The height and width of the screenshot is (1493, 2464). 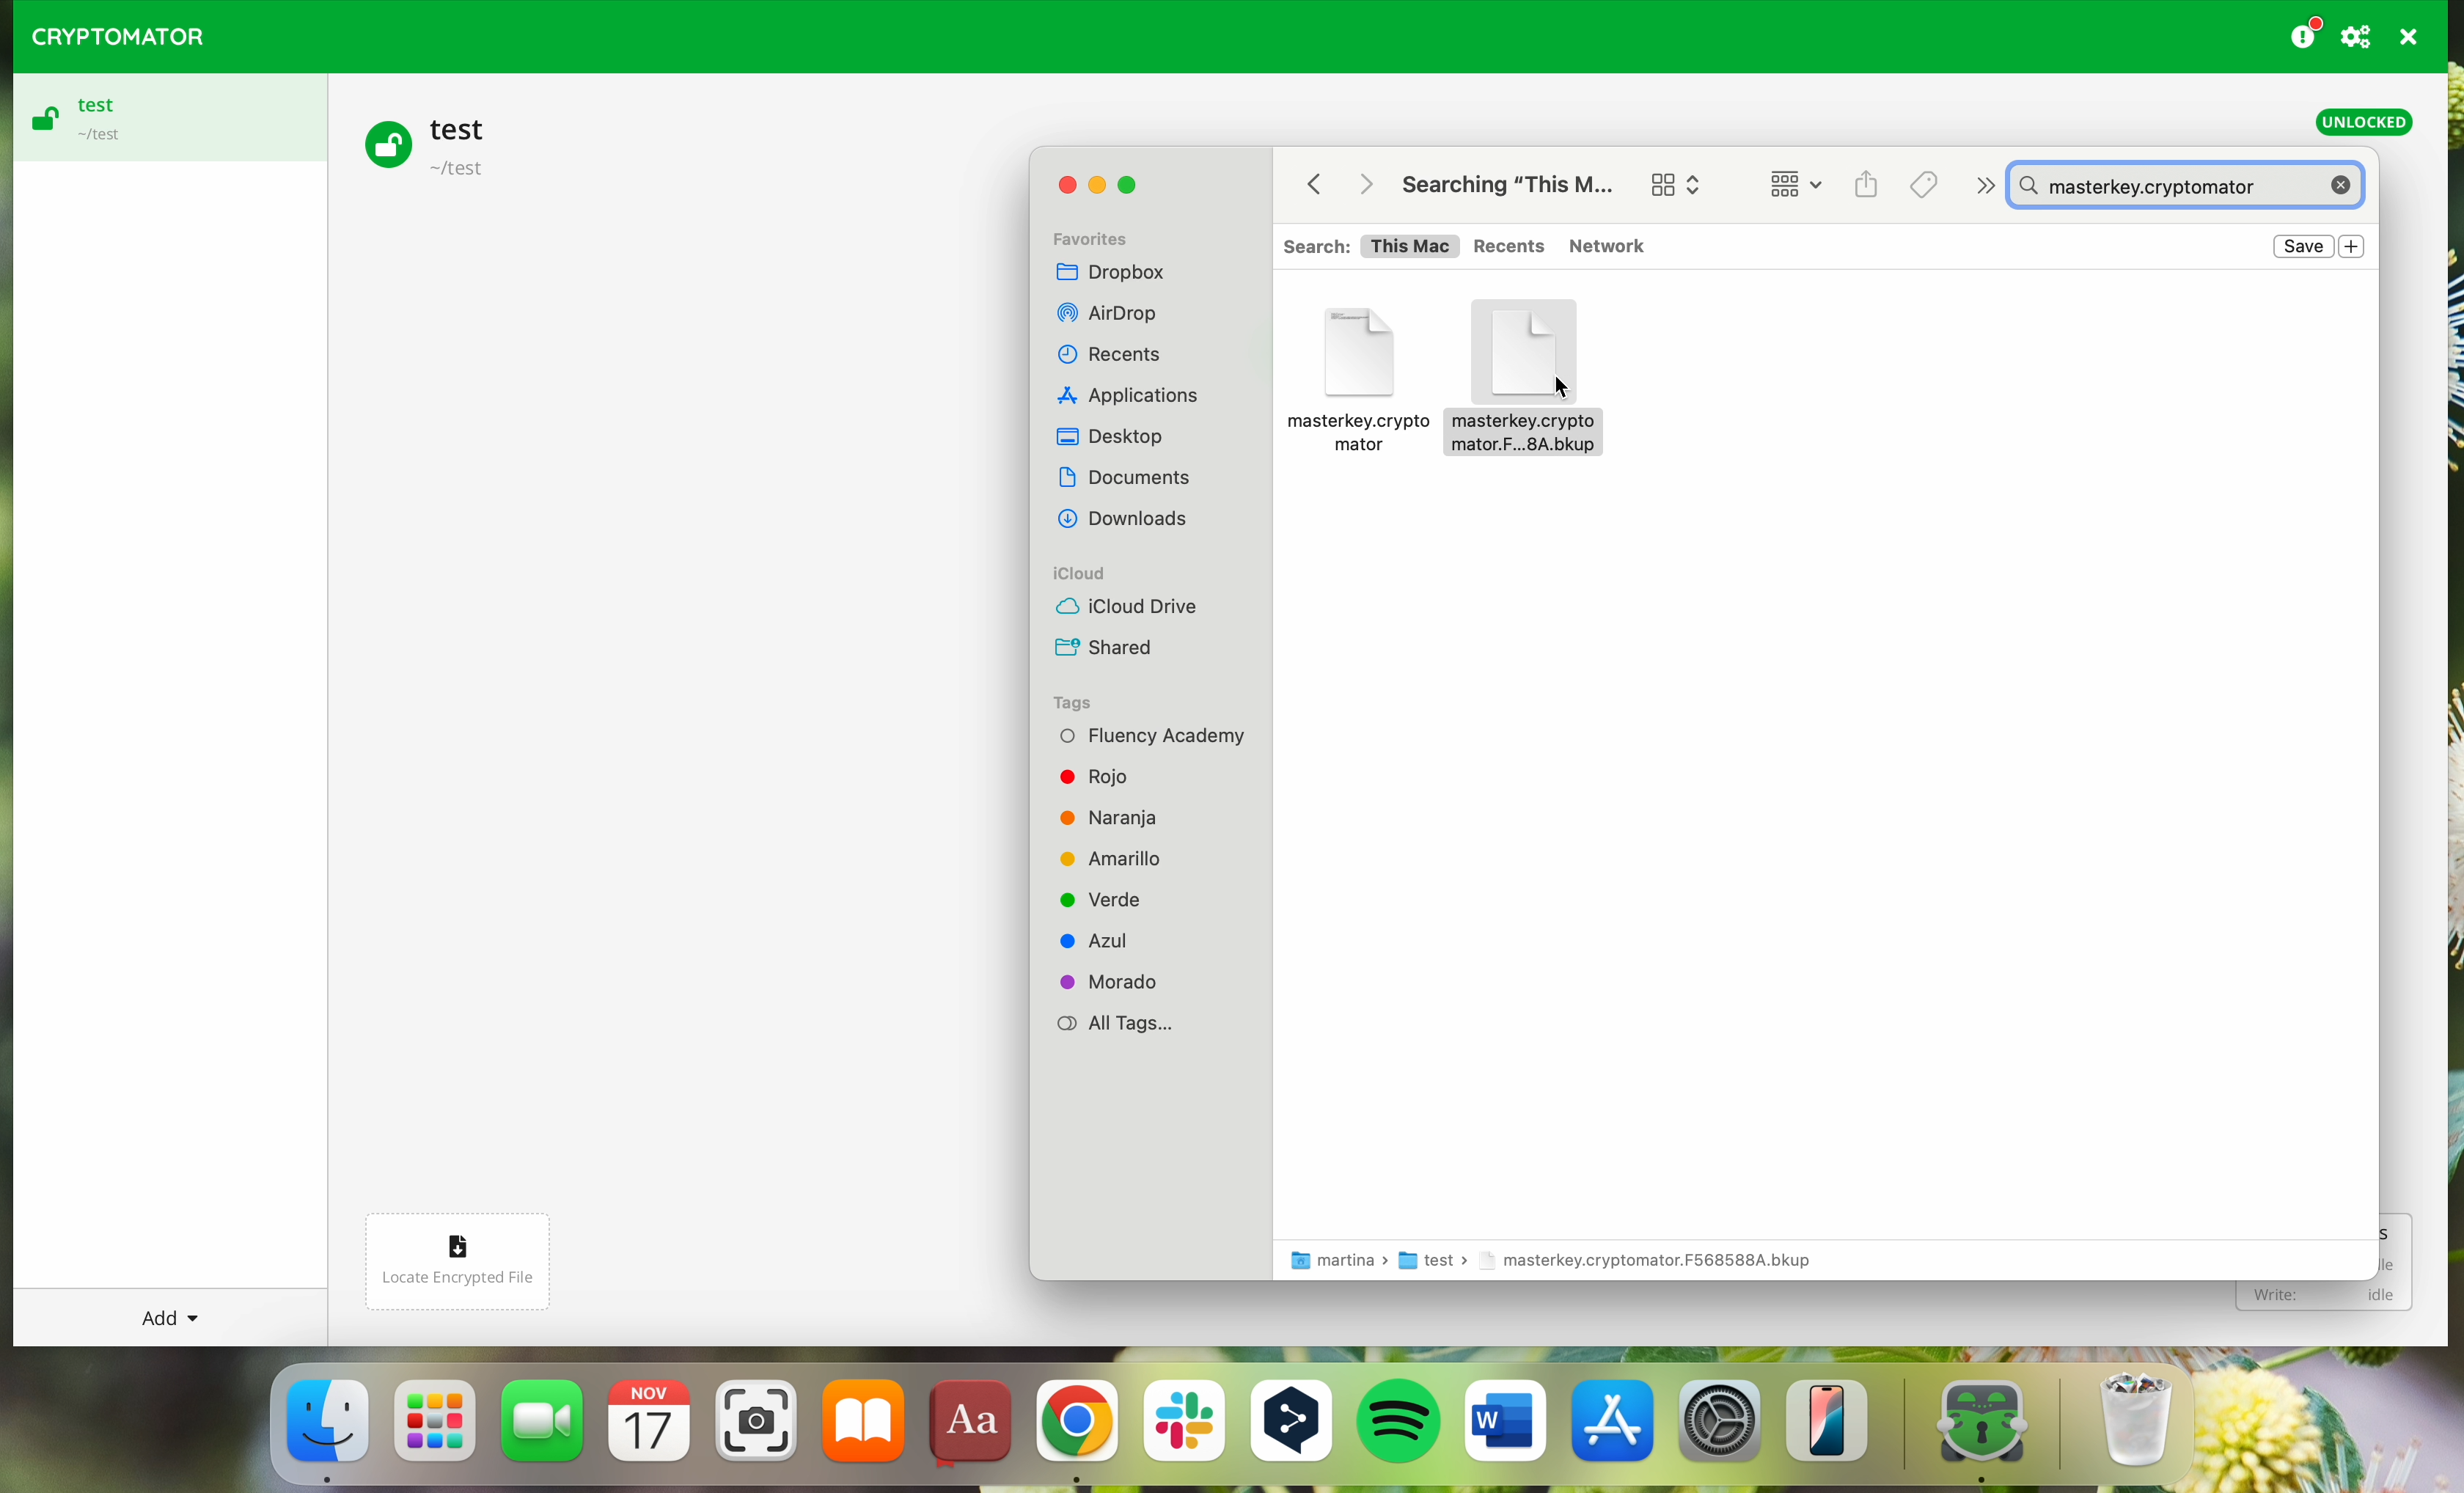 What do you see at coordinates (1125, 270) in the screenshot?
I see `Dropbox` at bounding box center [1125, 270].